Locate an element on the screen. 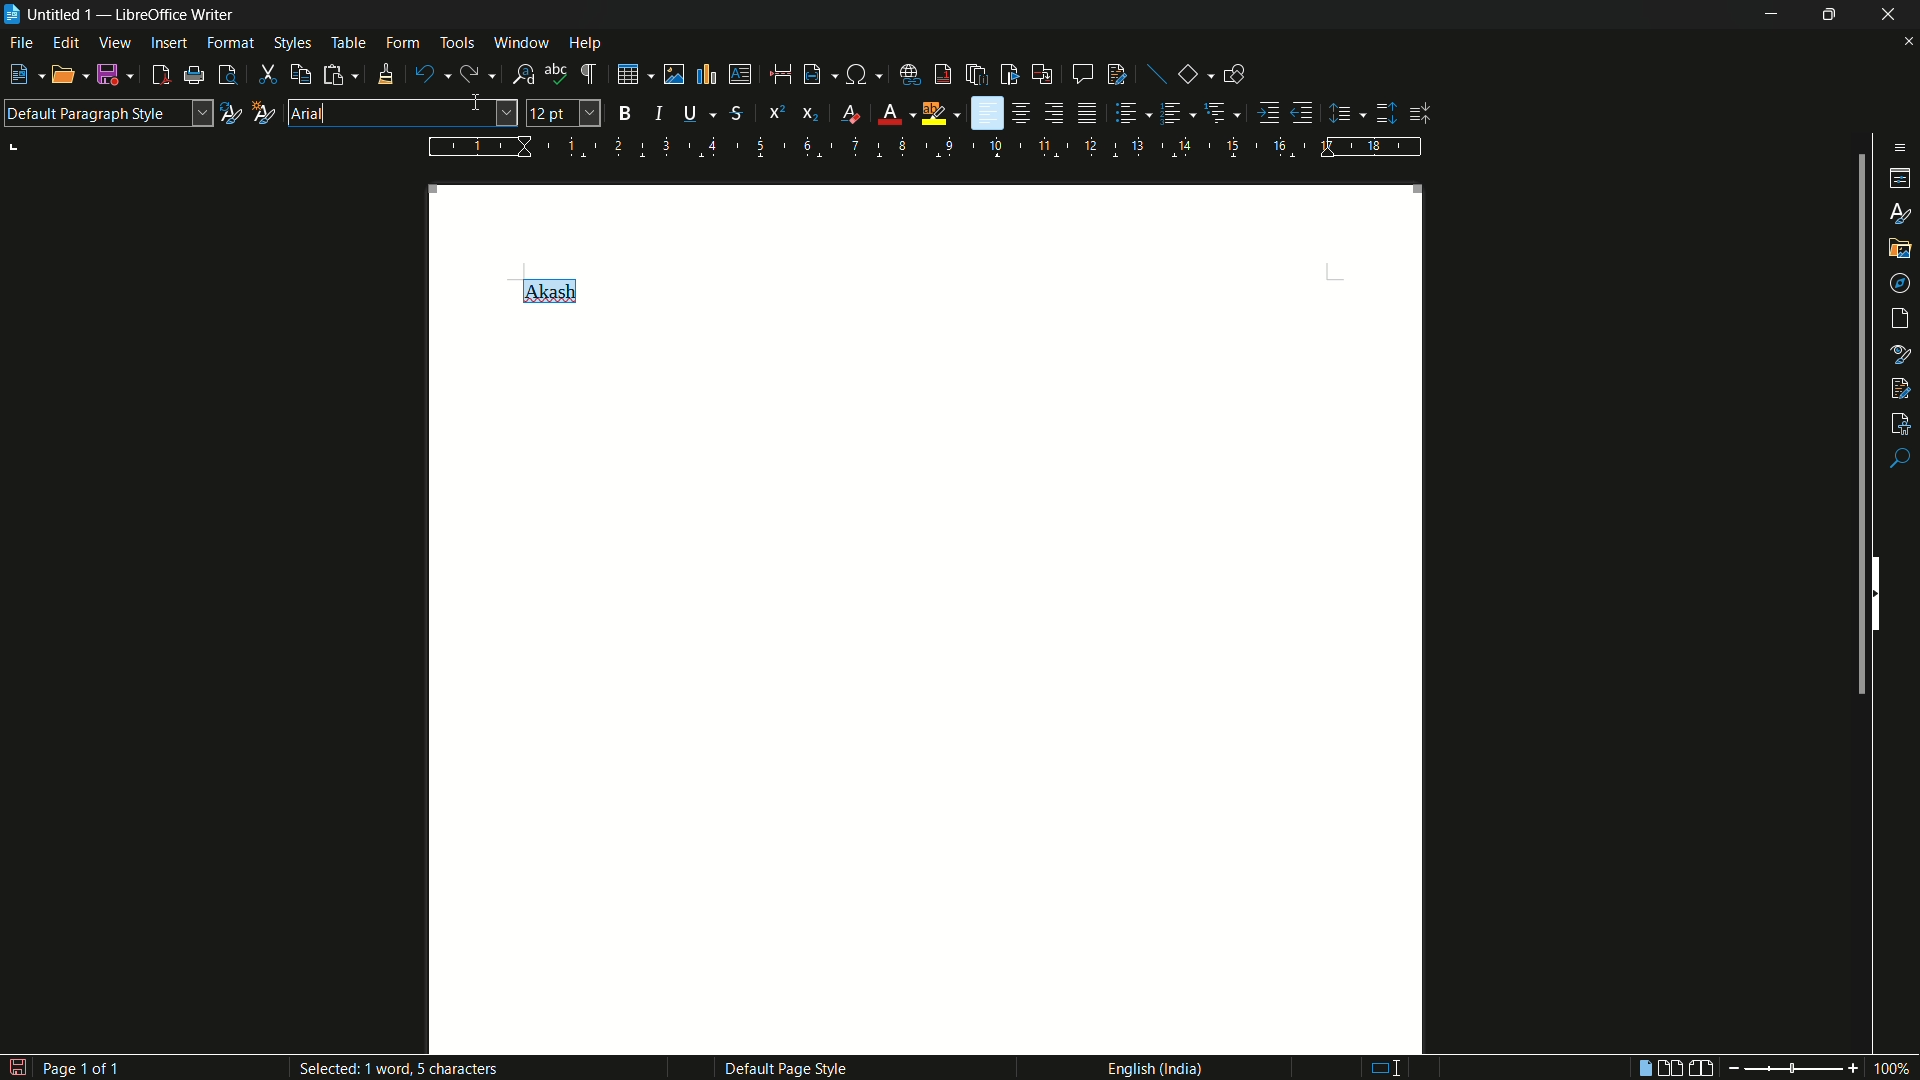 This screenshot has height=1080, width=1920. insert table is located at coordinates (628, 74).